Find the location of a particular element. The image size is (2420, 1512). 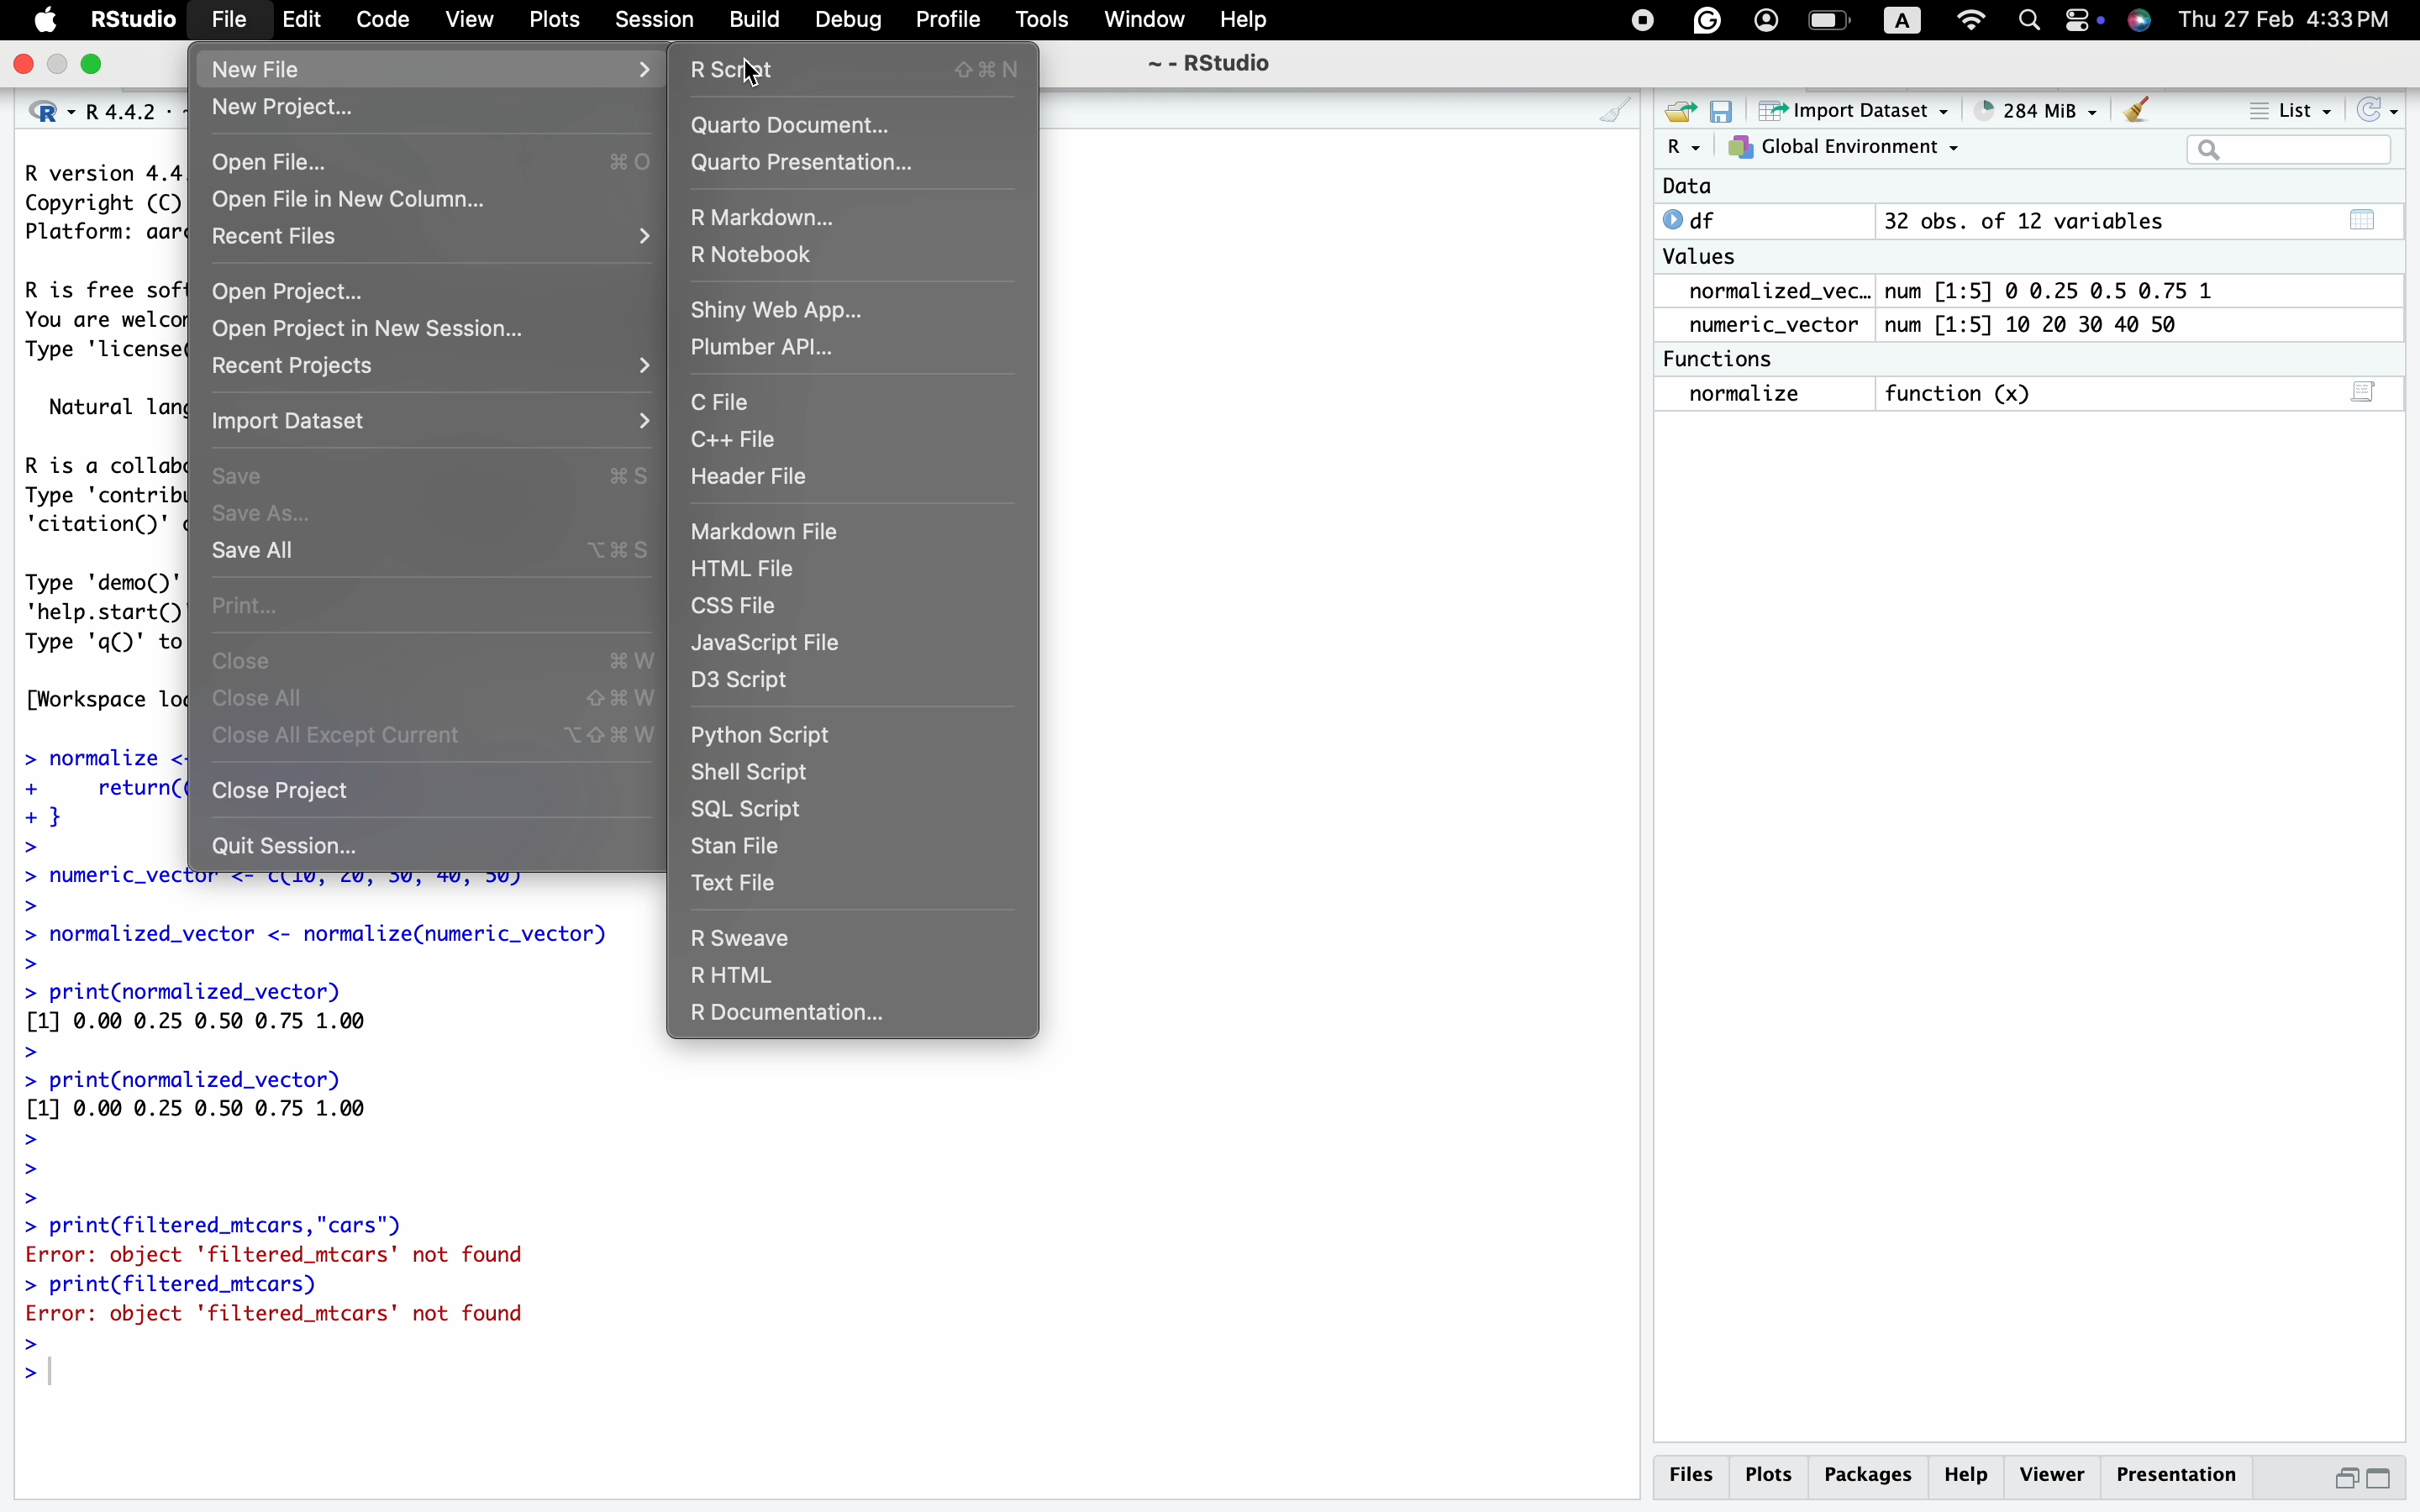

normalize is located at coordinates (1764, 395).